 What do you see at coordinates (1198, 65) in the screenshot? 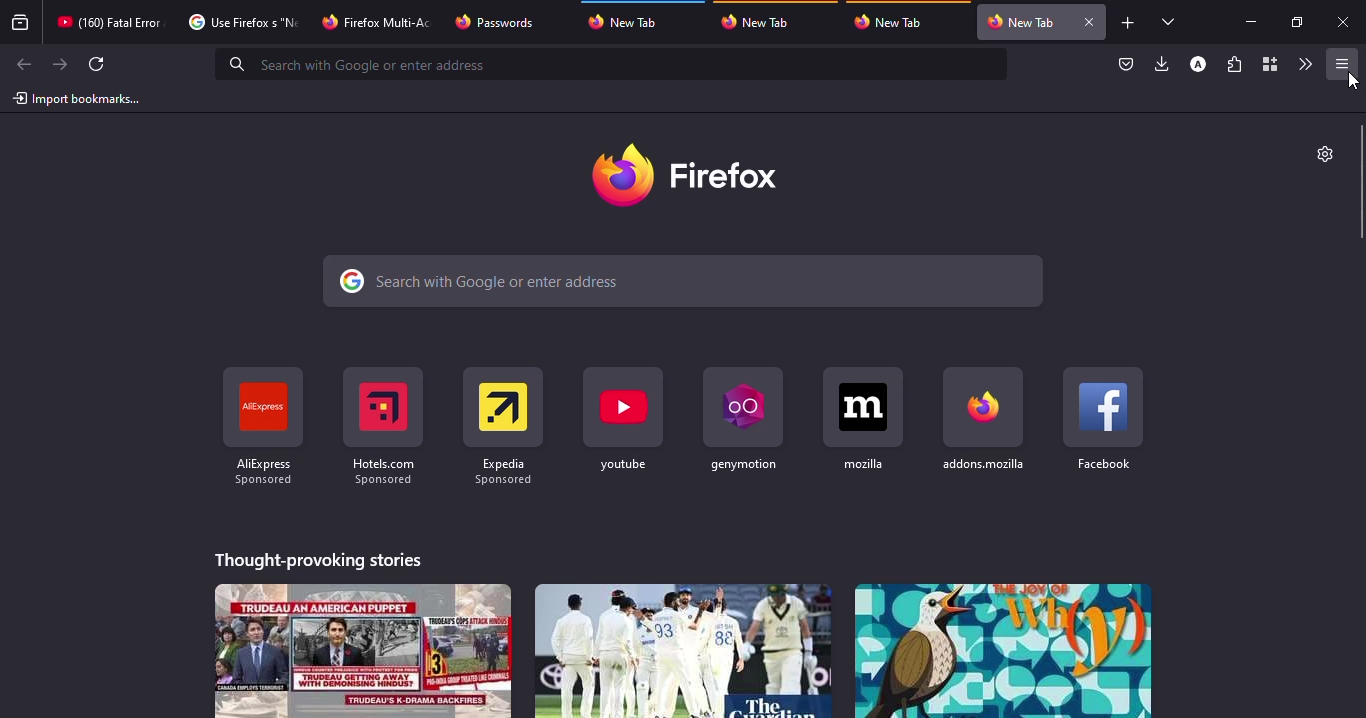
I see `account` at bounding box center [1198, 65].